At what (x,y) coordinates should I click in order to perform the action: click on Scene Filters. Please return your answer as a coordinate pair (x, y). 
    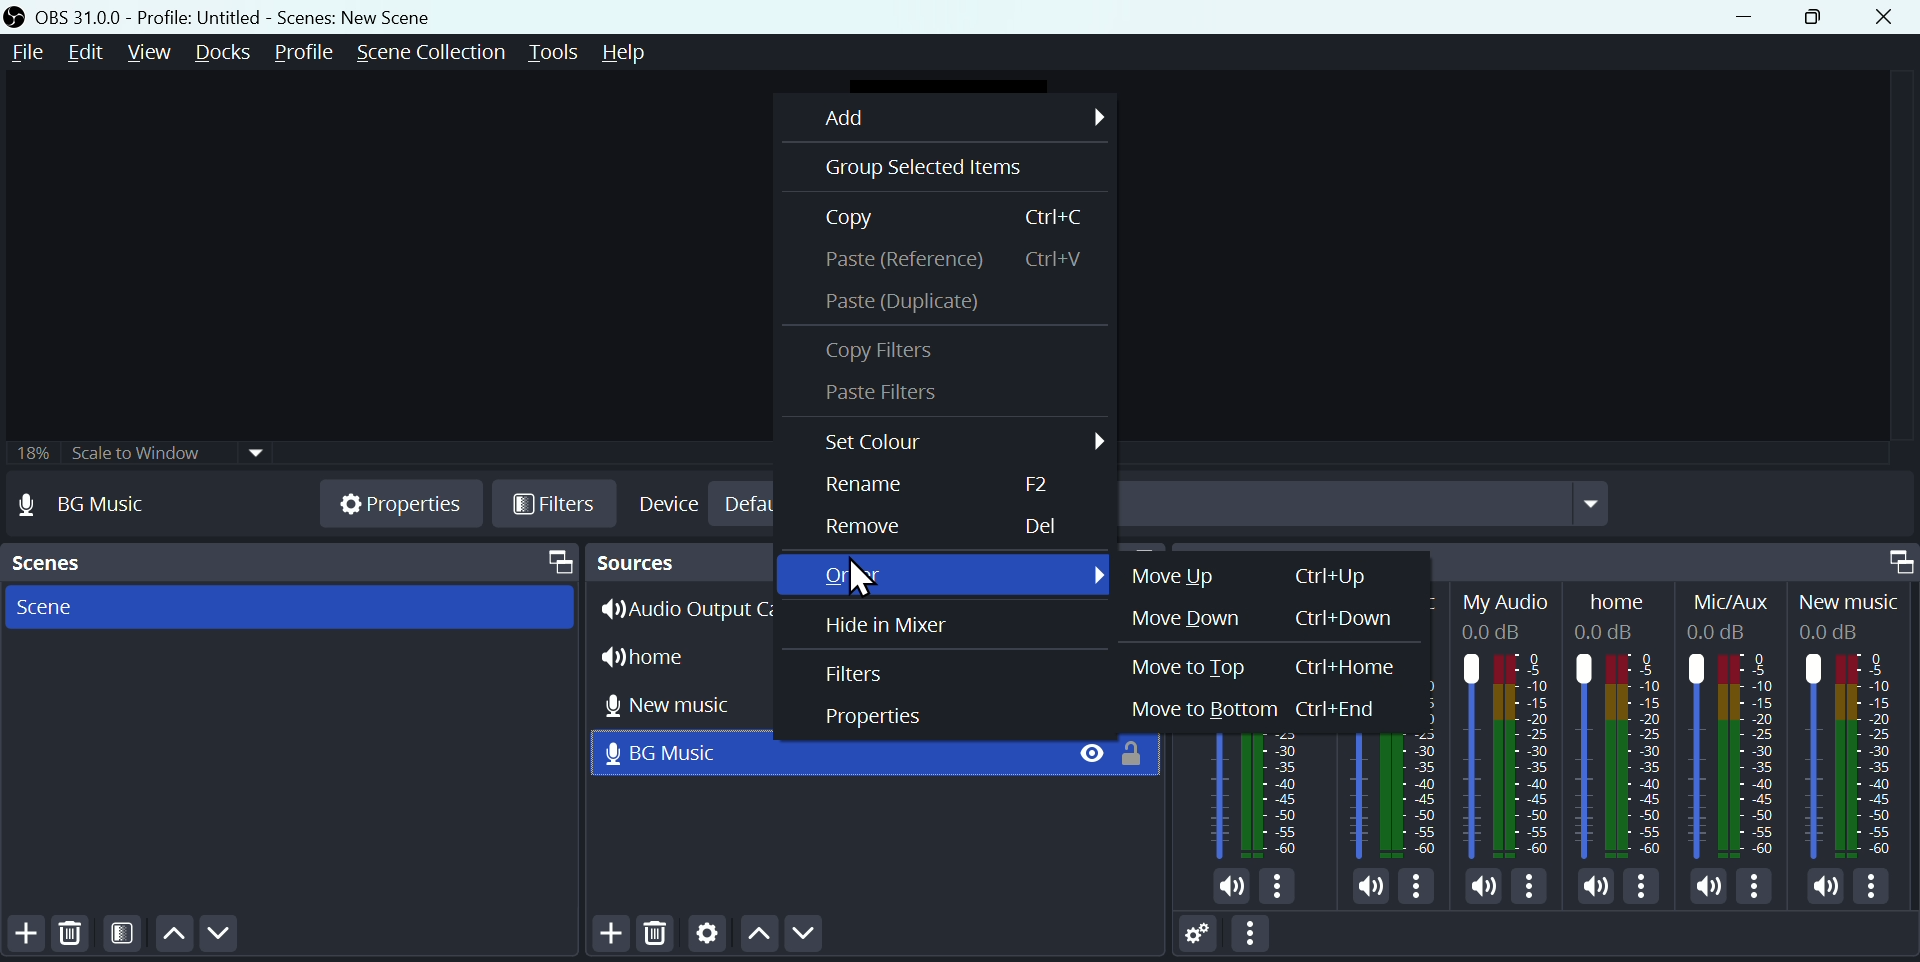
    Looking at the image, I should click on (129, 935).